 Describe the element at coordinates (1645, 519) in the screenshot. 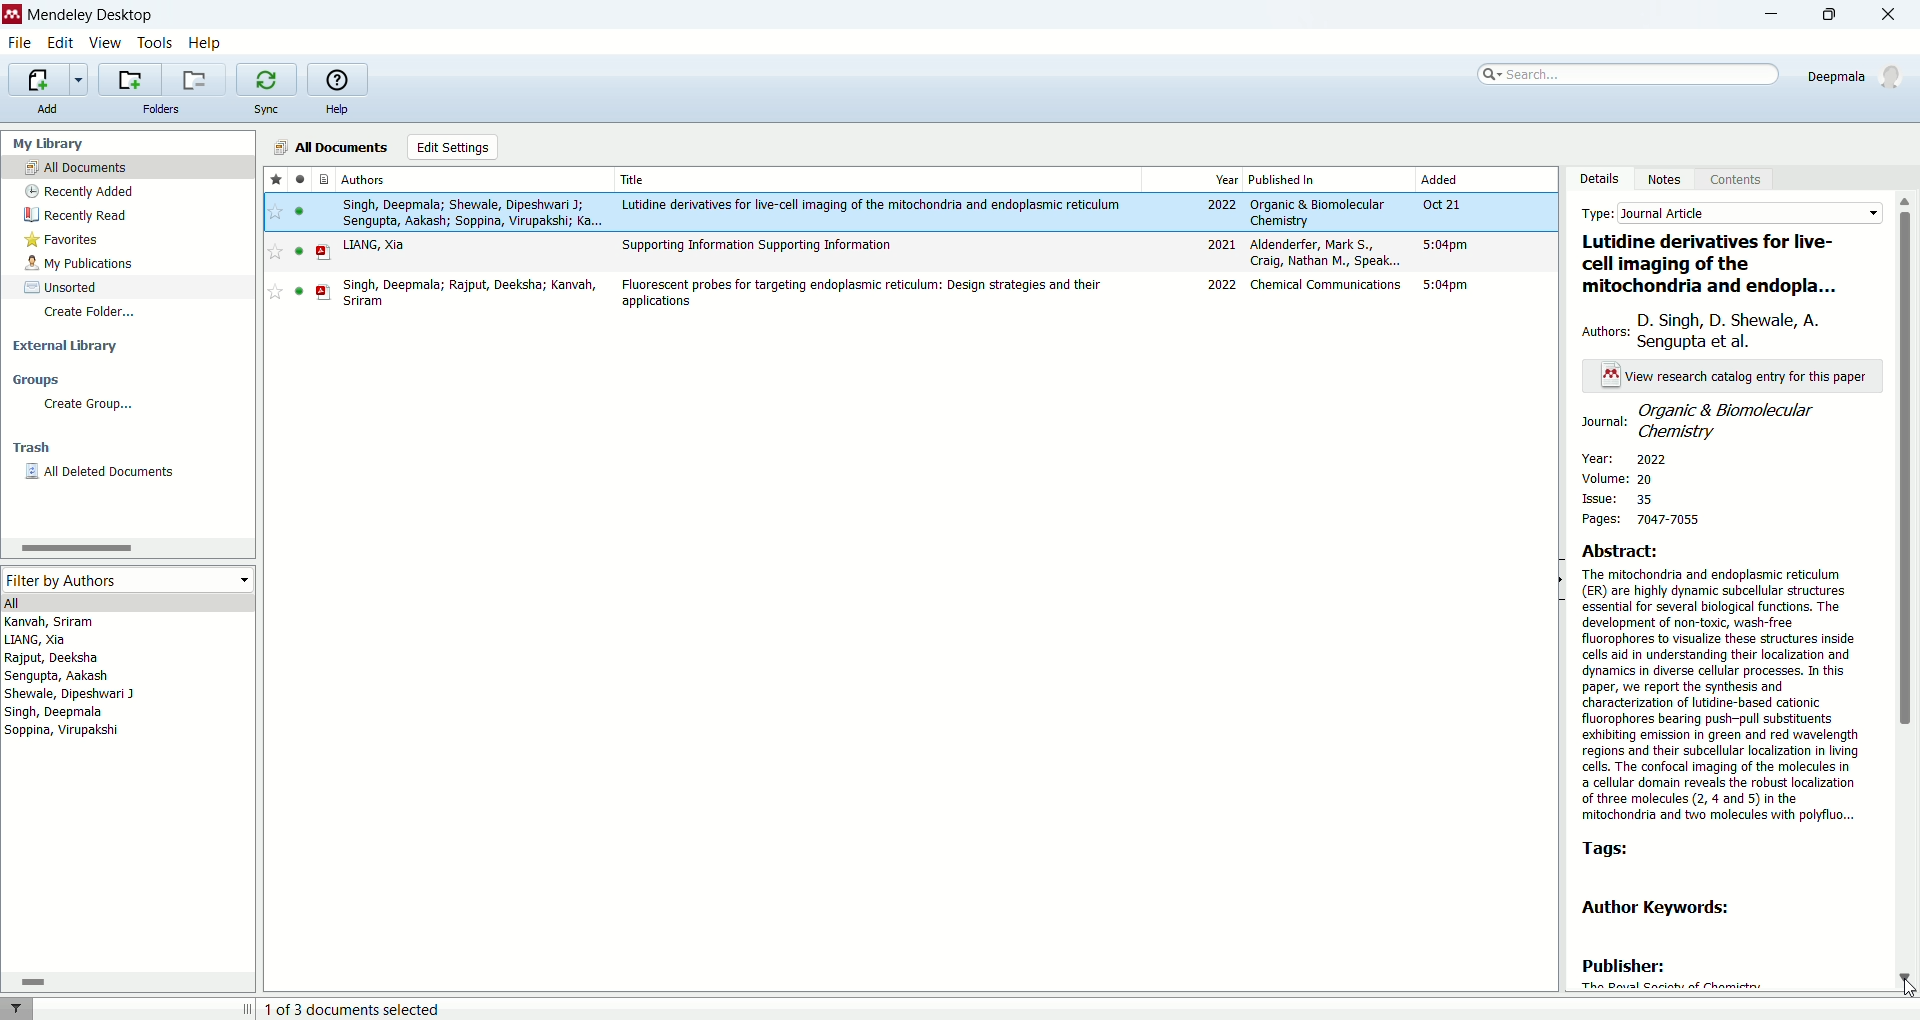

I see `pages: 7047-7055` at that location.